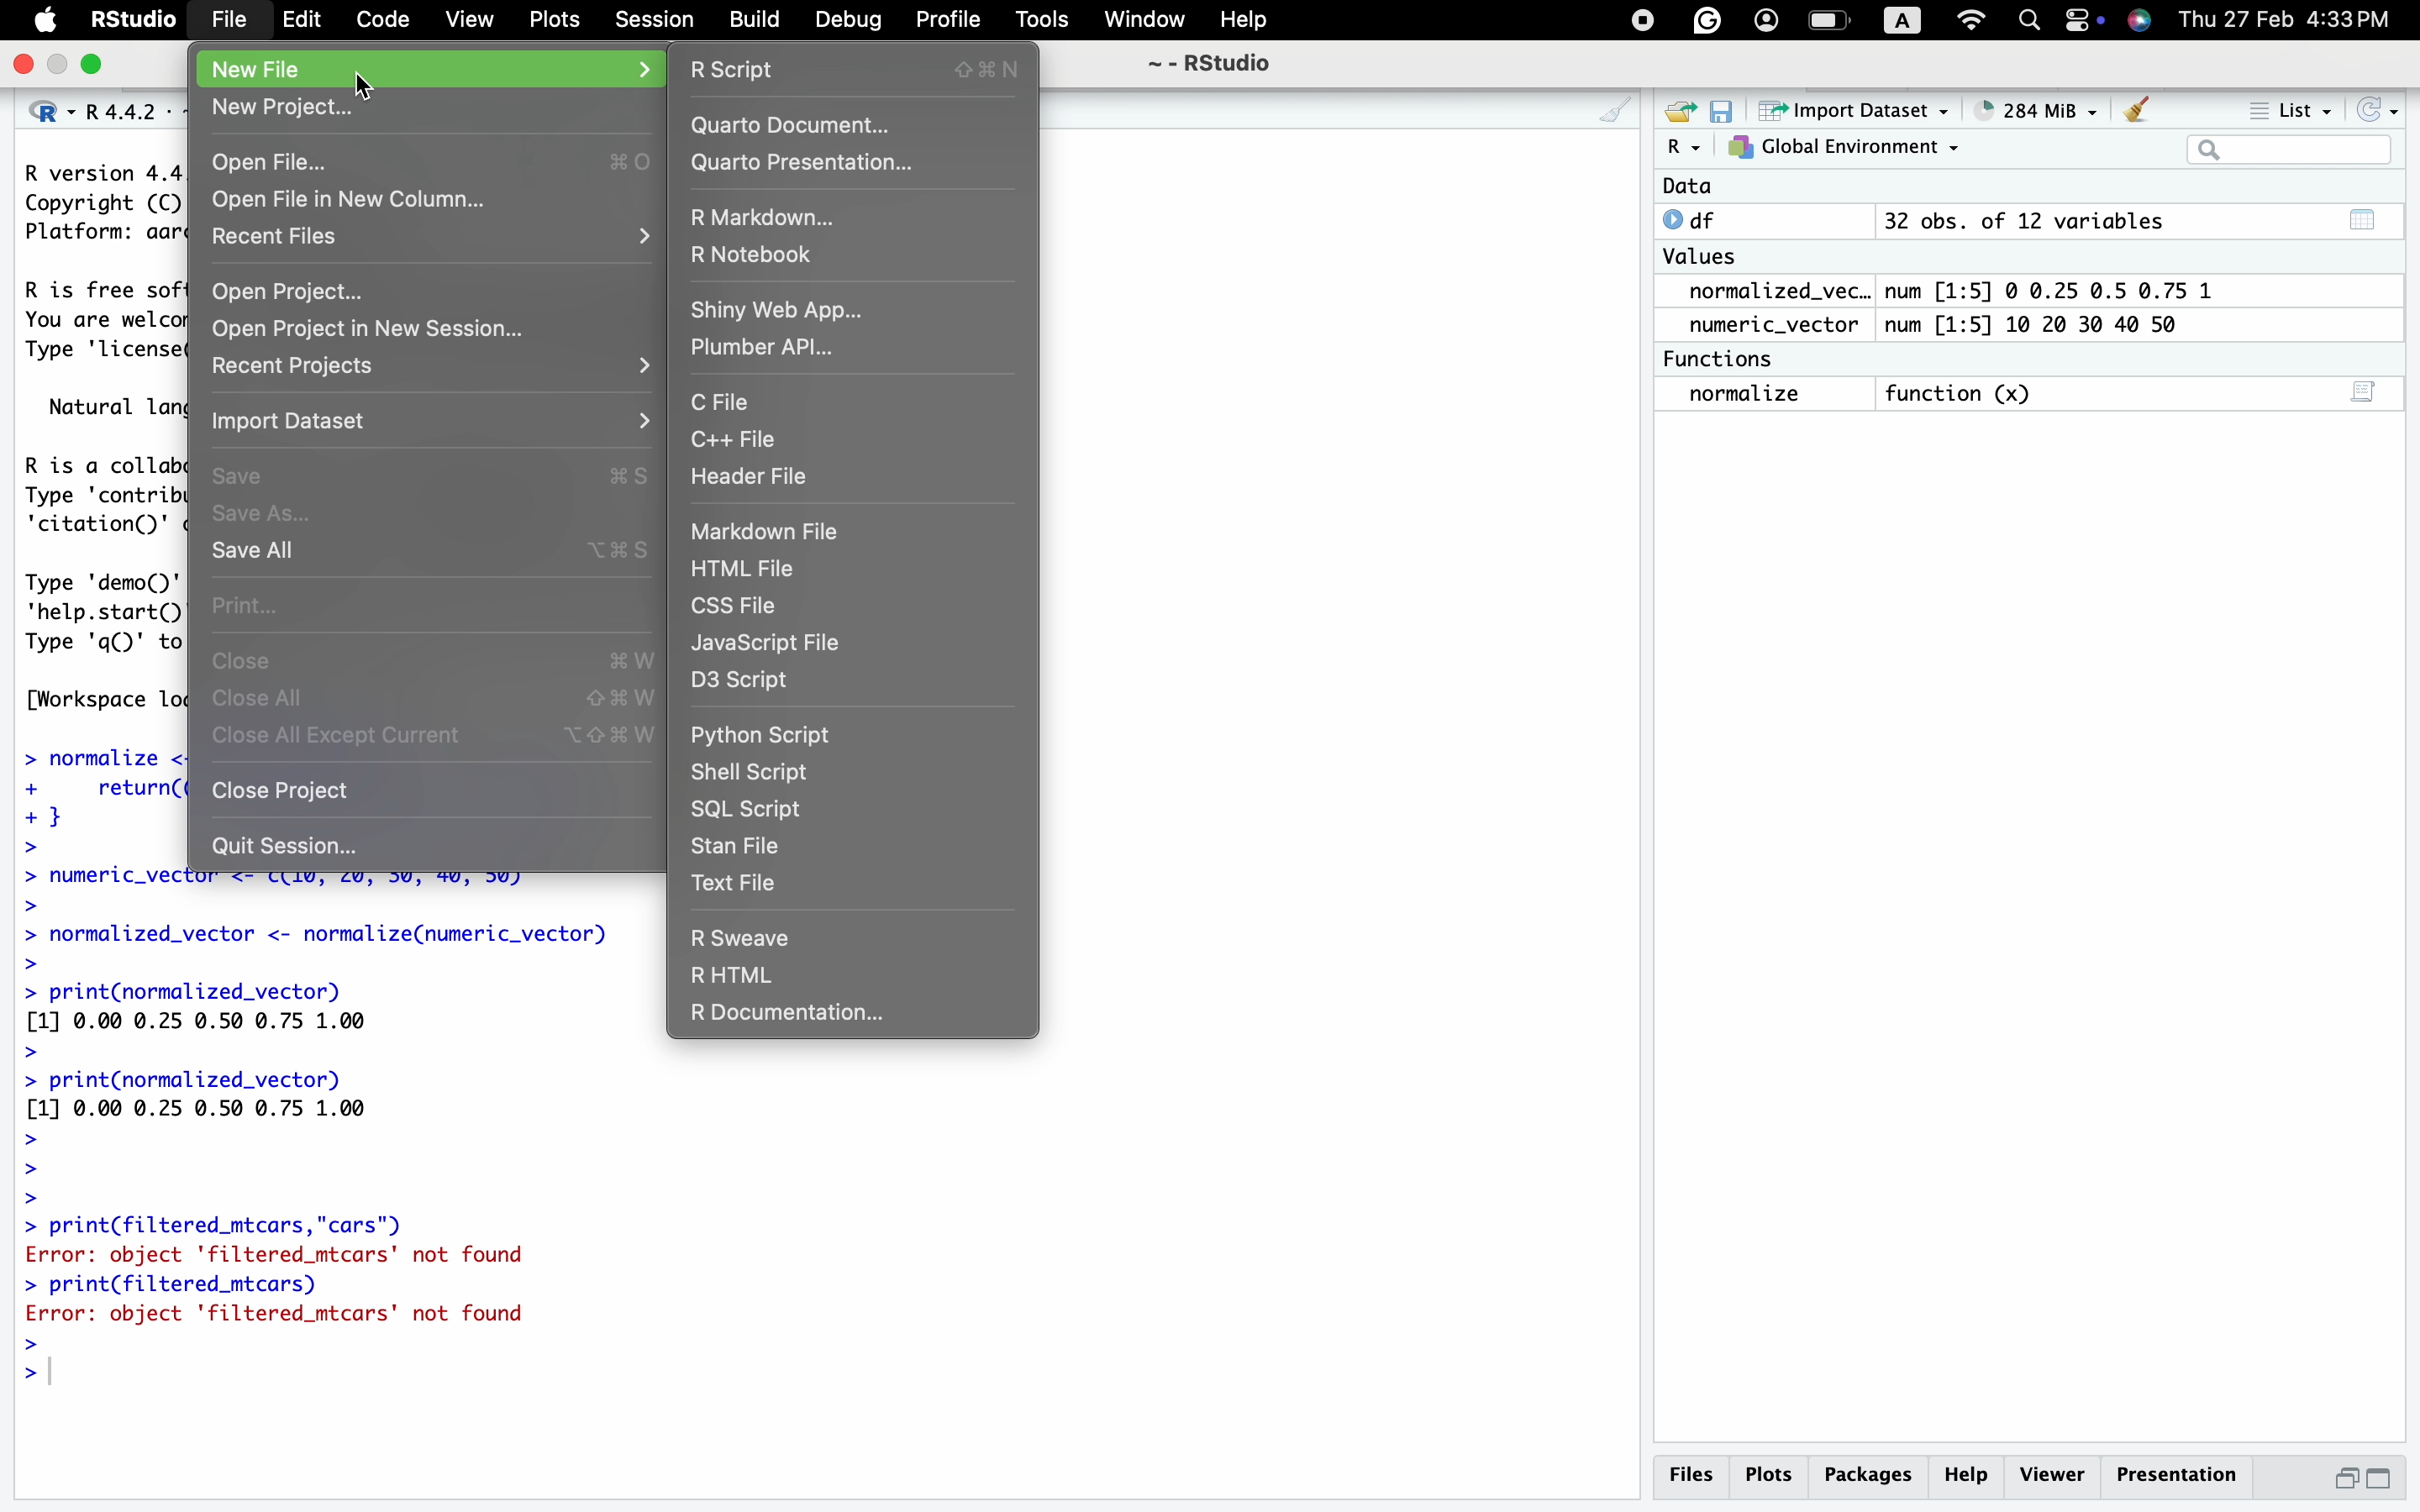  What do you see at coordinates (1142, 21) in the screenshot?
I see `Window` at bounding box center [1142, 21].